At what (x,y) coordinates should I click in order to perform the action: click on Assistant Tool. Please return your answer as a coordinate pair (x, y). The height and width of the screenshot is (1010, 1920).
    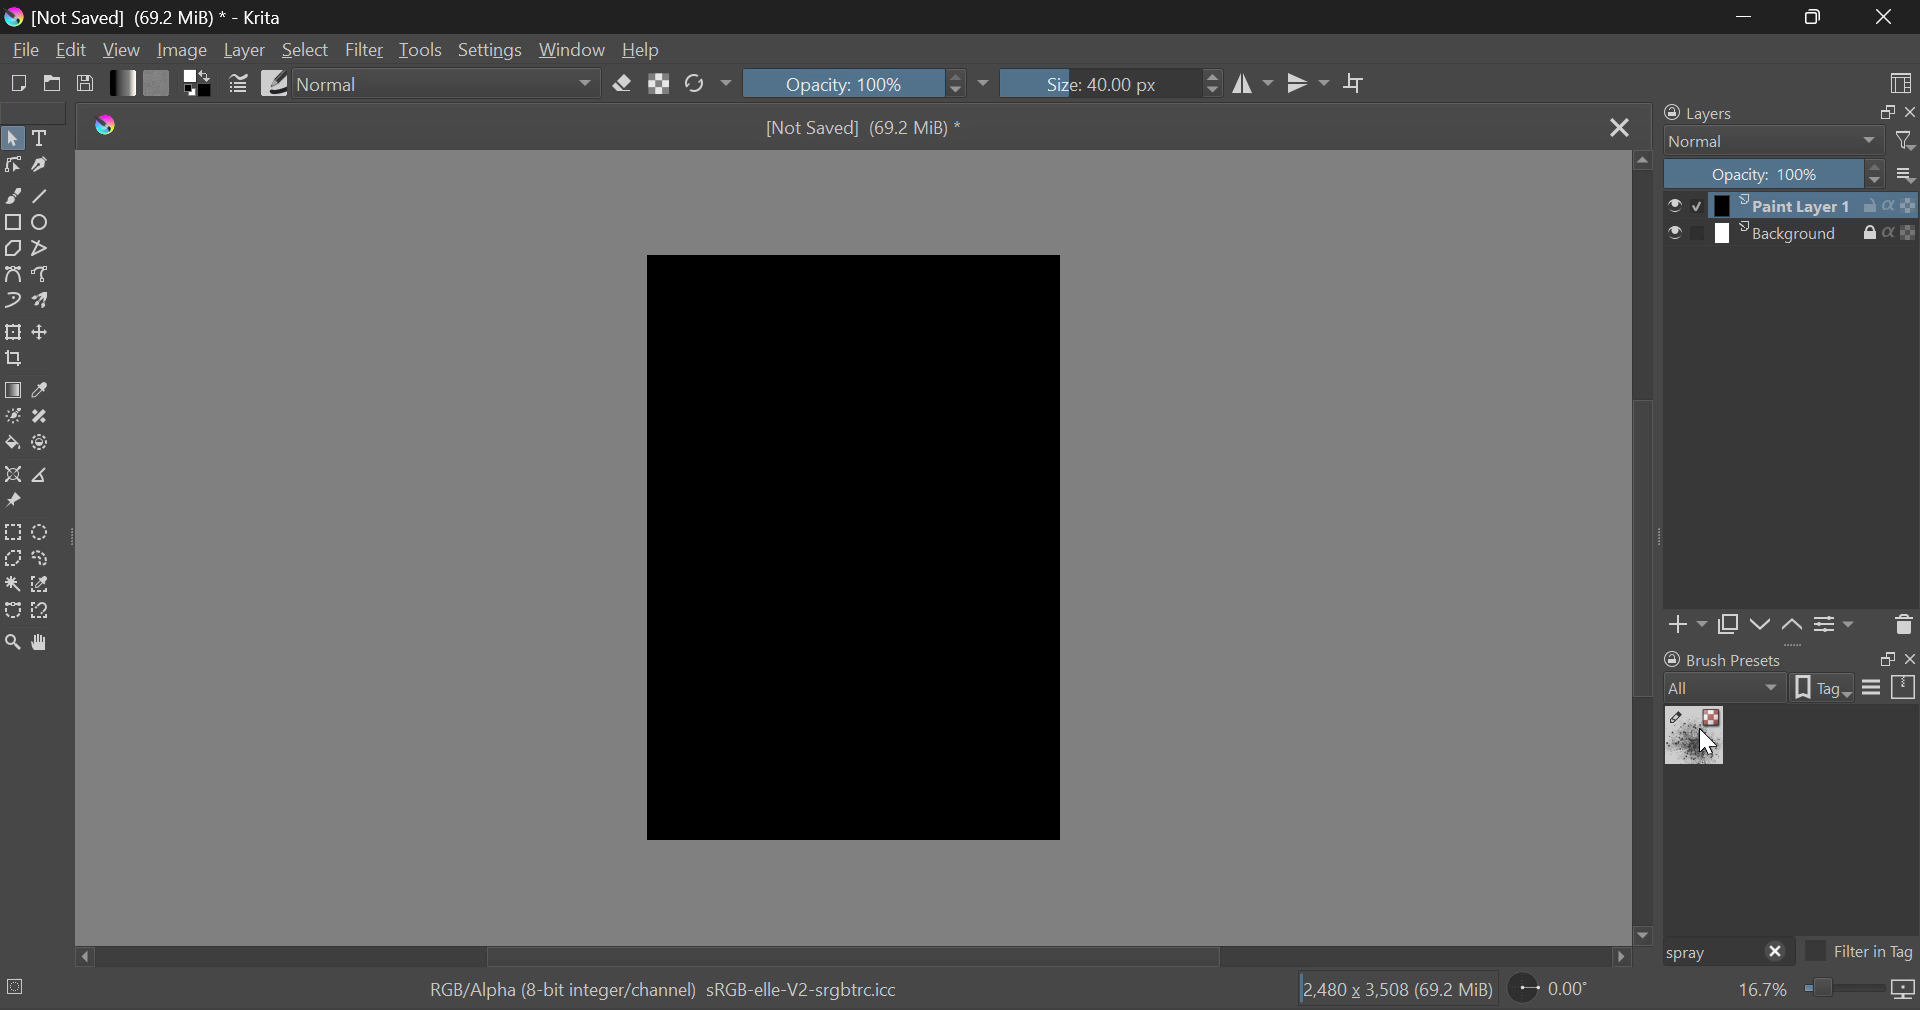
    Looking at the image, I should click on (12, 475).